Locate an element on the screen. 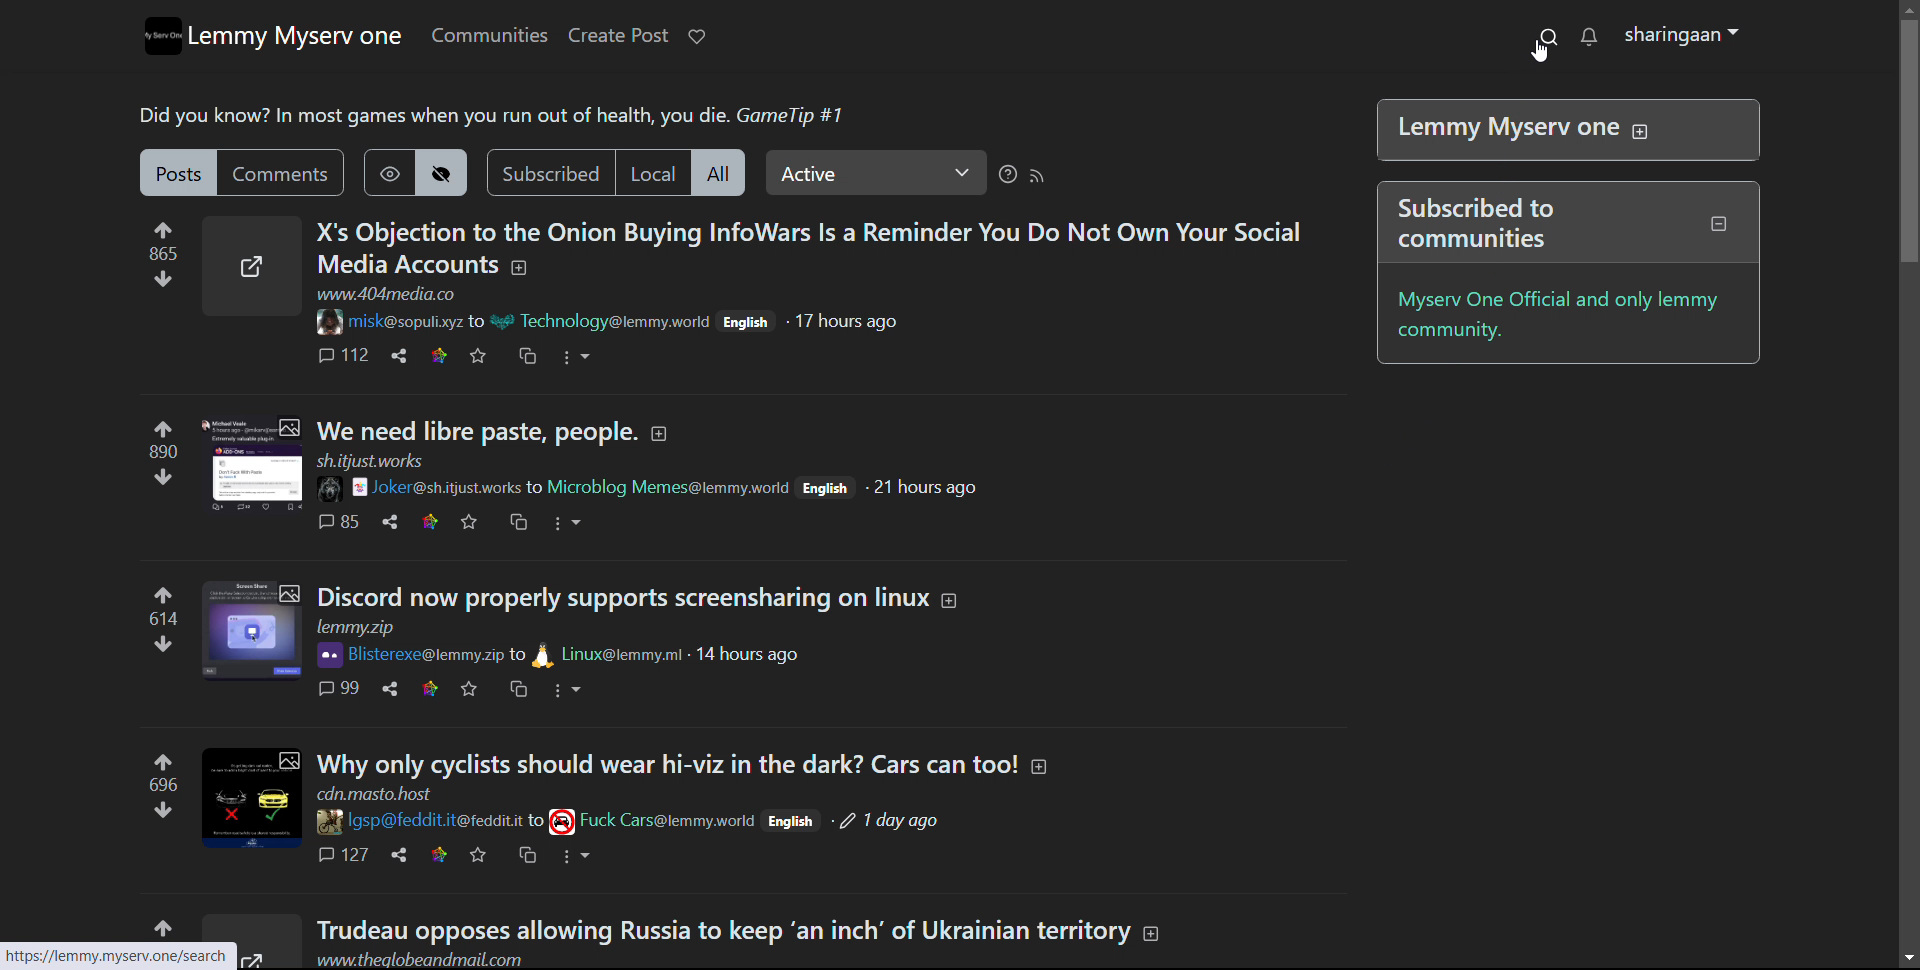 The height and width of the screenshot is (970, 1920). Post on "Trudeau opposes allowing Russia to keep “an inch’ of Ukrainian territory" is located at coordinates (738, 931).